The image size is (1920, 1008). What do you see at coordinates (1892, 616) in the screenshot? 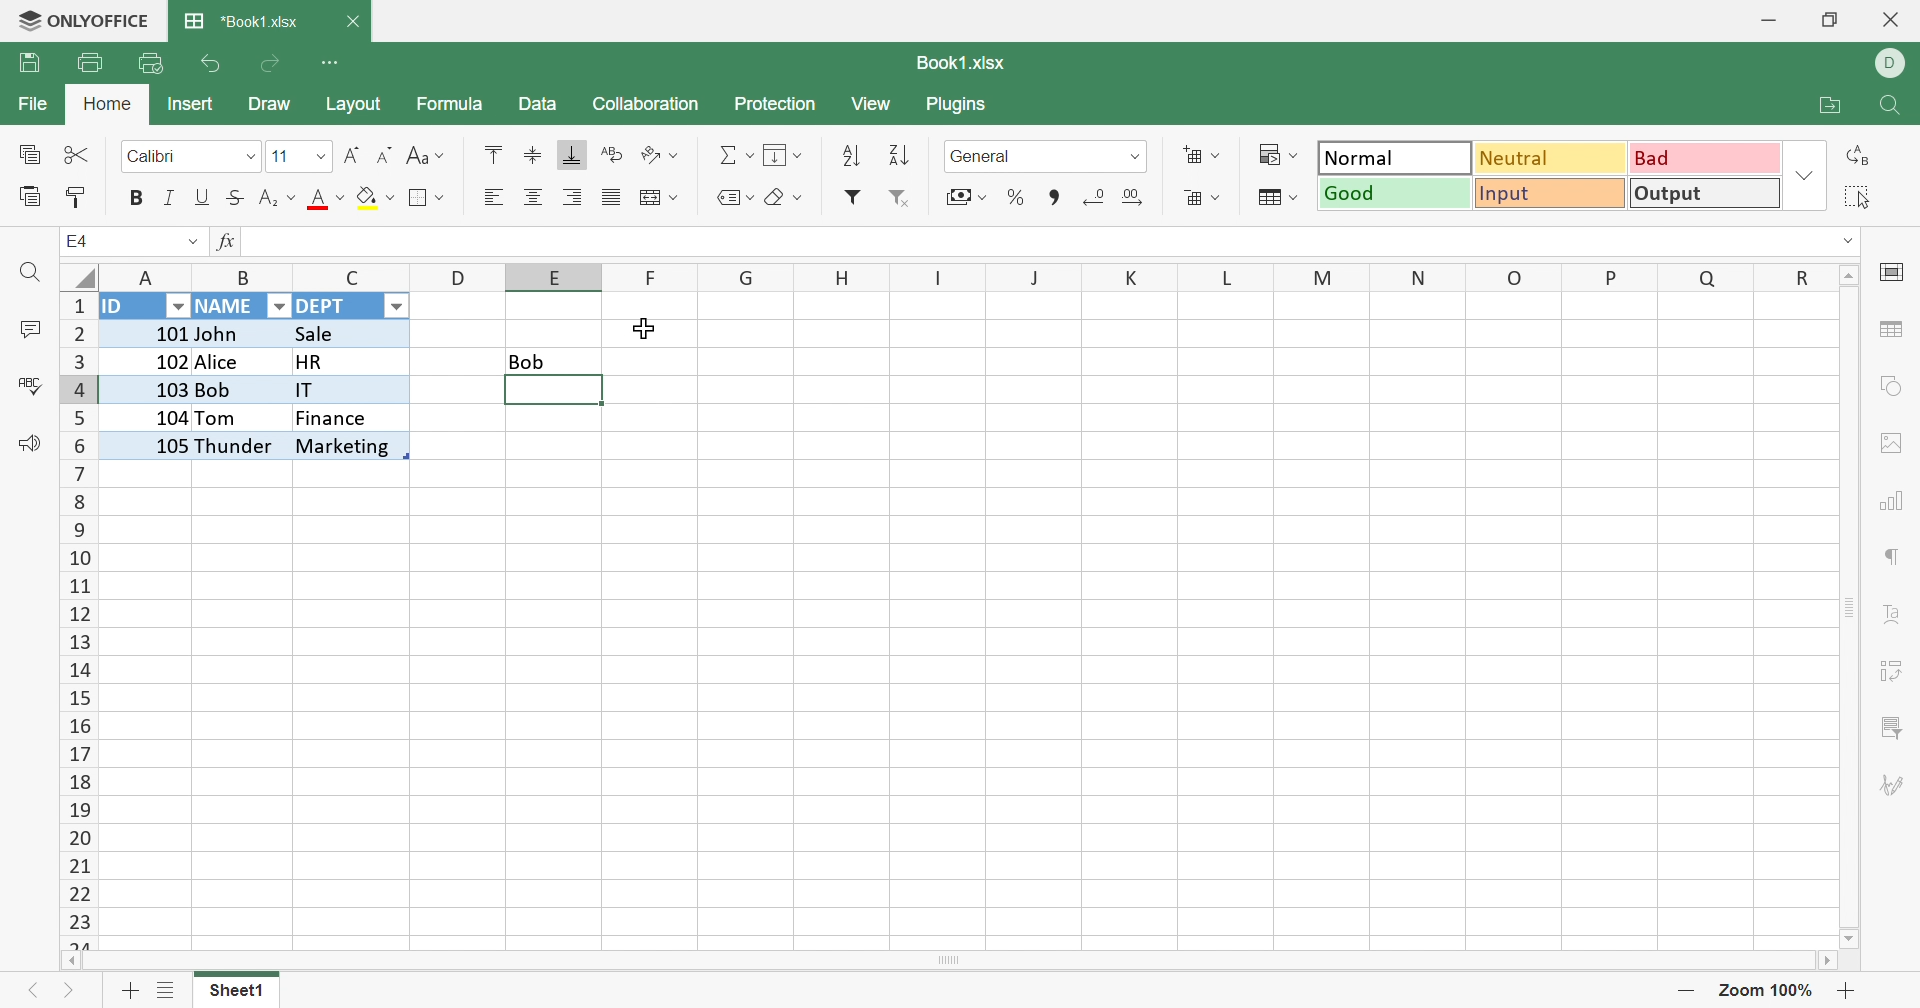
I see `Text Art settings` at bounding box center [1892, 616].